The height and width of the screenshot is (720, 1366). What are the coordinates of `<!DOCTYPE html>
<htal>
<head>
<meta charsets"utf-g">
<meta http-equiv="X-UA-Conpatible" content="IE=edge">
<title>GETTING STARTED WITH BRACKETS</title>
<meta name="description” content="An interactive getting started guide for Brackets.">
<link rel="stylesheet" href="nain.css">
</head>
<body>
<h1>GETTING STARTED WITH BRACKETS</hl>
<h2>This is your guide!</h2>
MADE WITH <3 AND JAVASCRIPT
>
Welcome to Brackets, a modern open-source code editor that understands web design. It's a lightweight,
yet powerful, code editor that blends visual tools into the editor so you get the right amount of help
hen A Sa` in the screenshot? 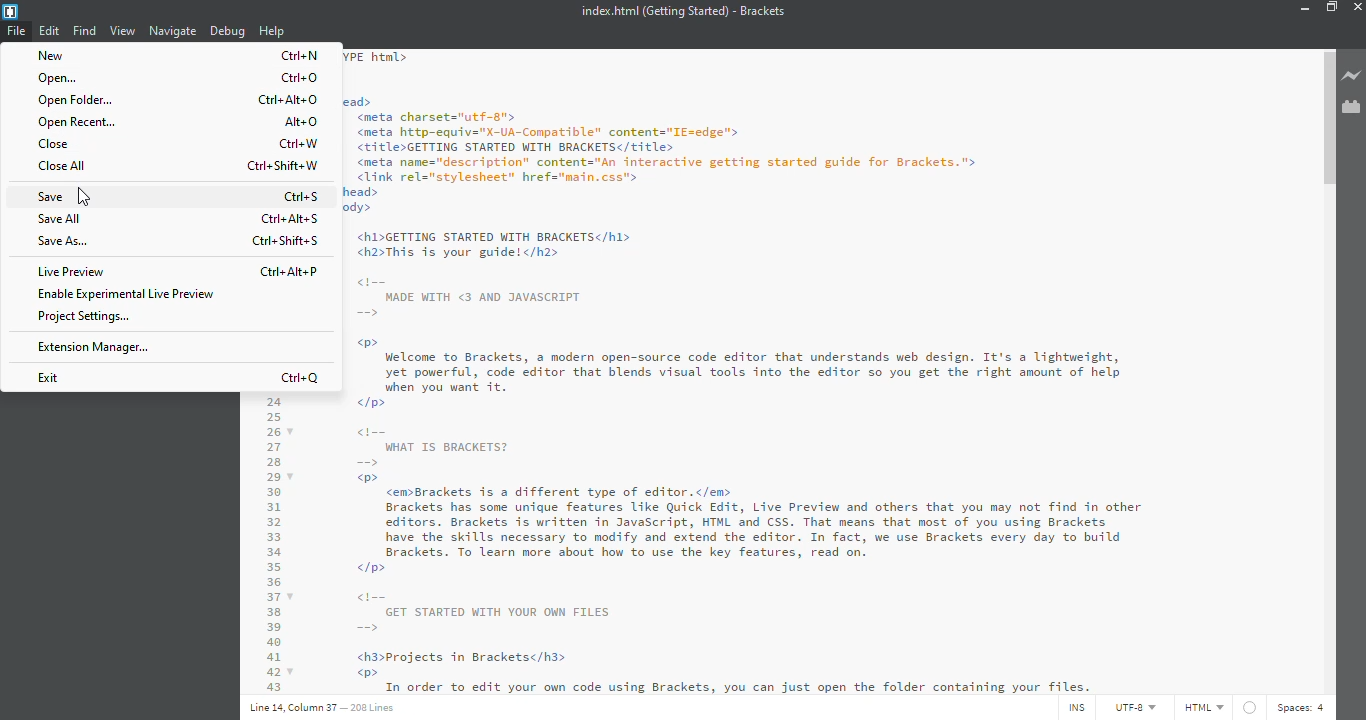 It's located at (764, 221).